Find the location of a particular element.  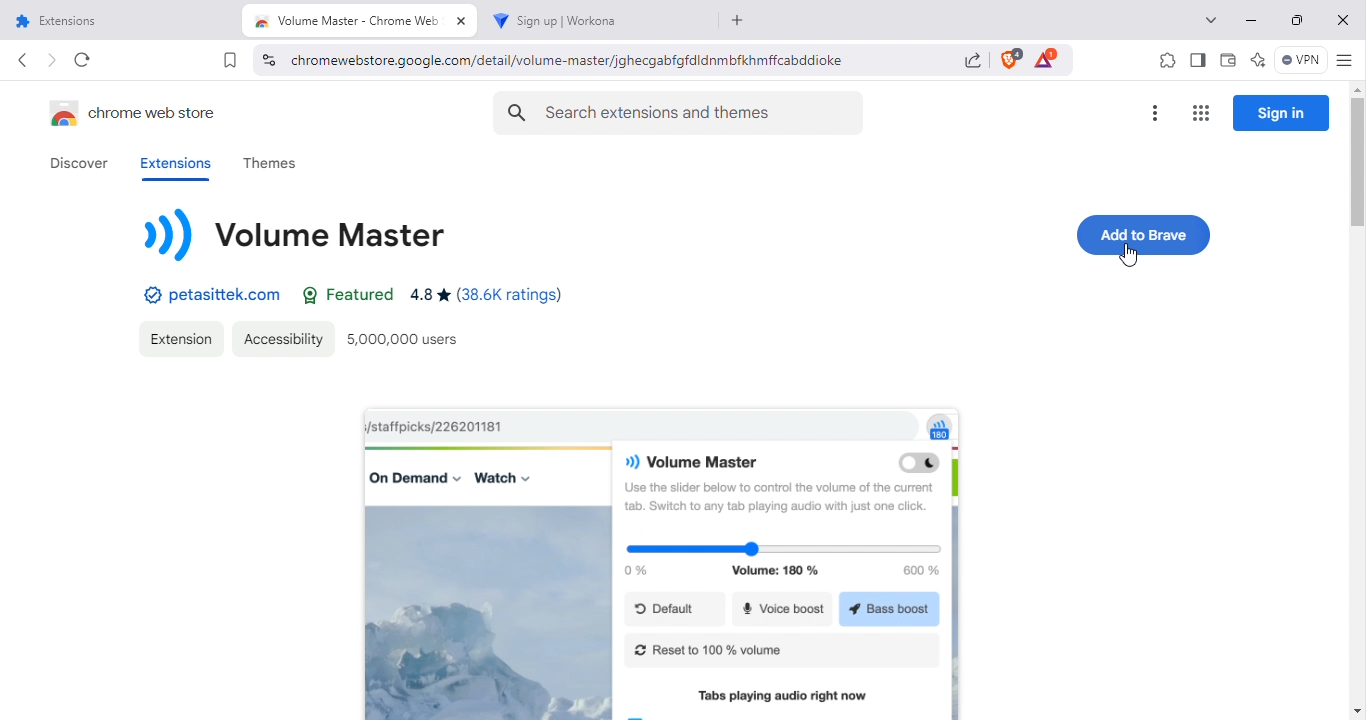

Search bar is located at coordinates (677, 113).